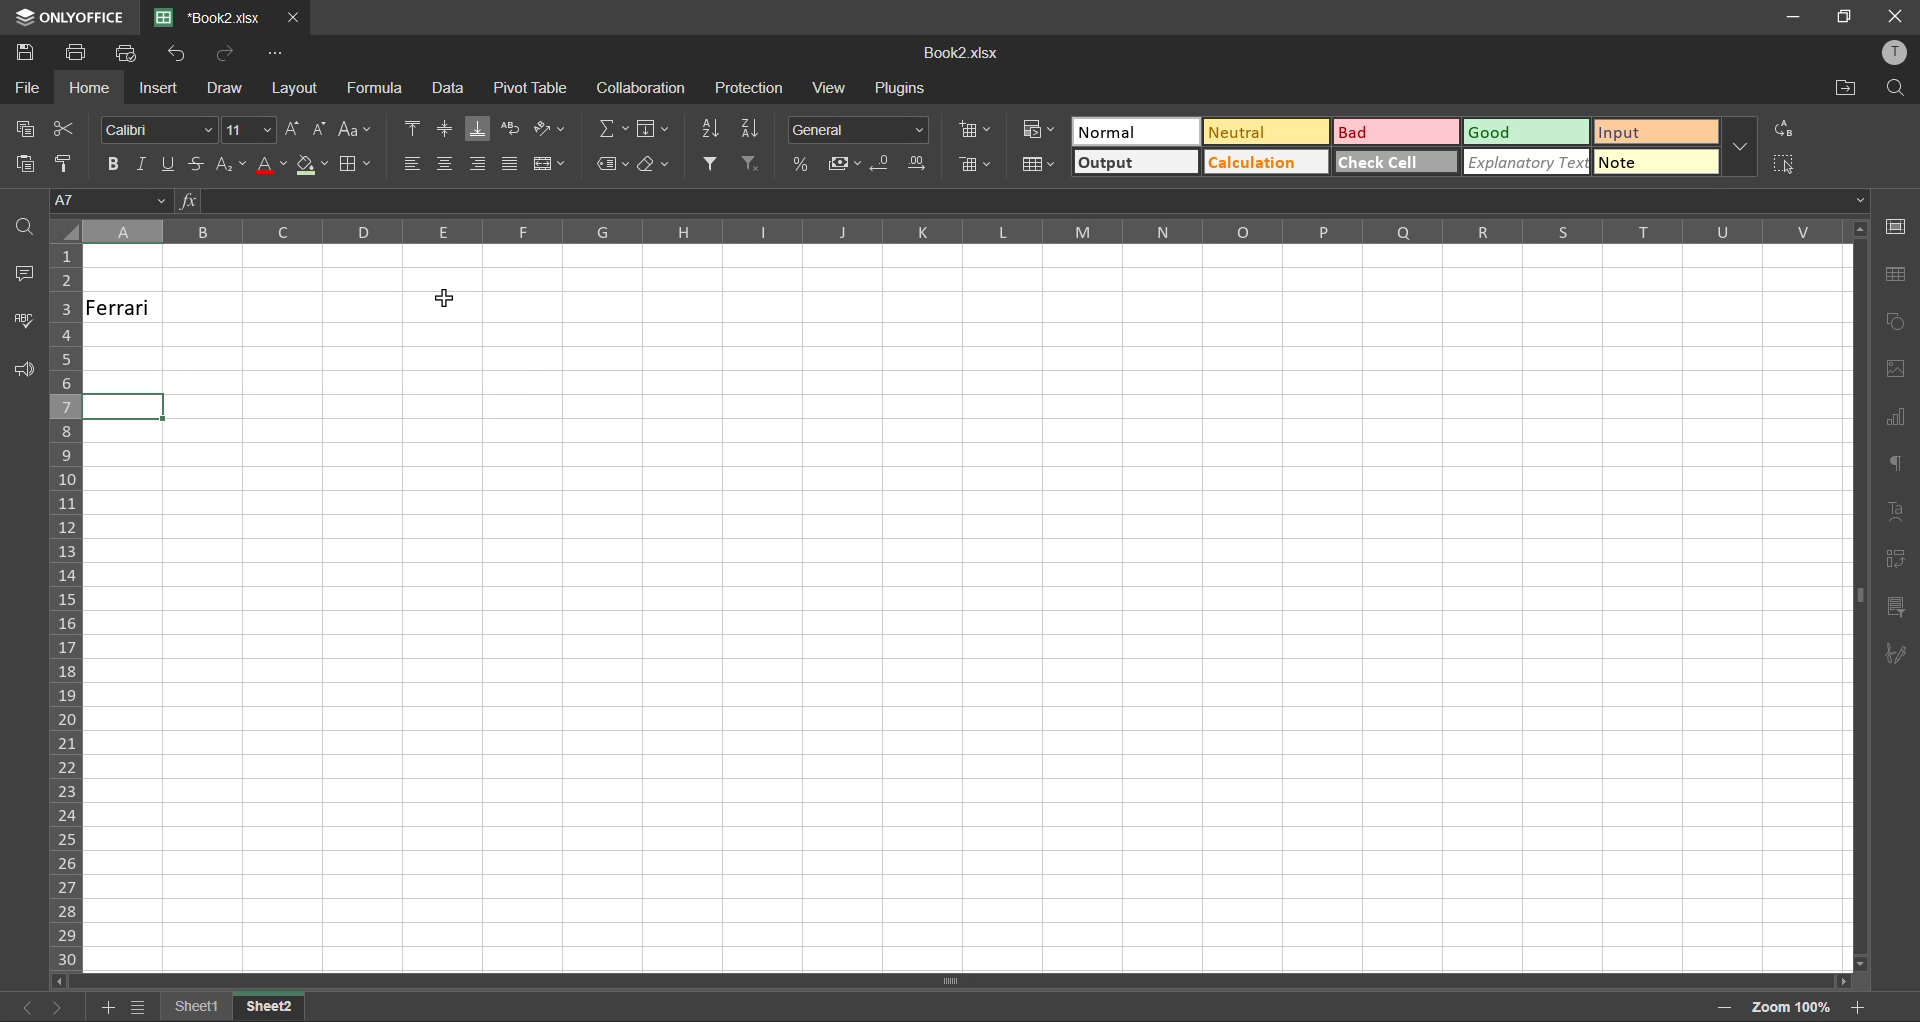  What do you see at coordinates (1894, 608) in the screenshot?
I see `slicer` at bounding box center [1894, 608].